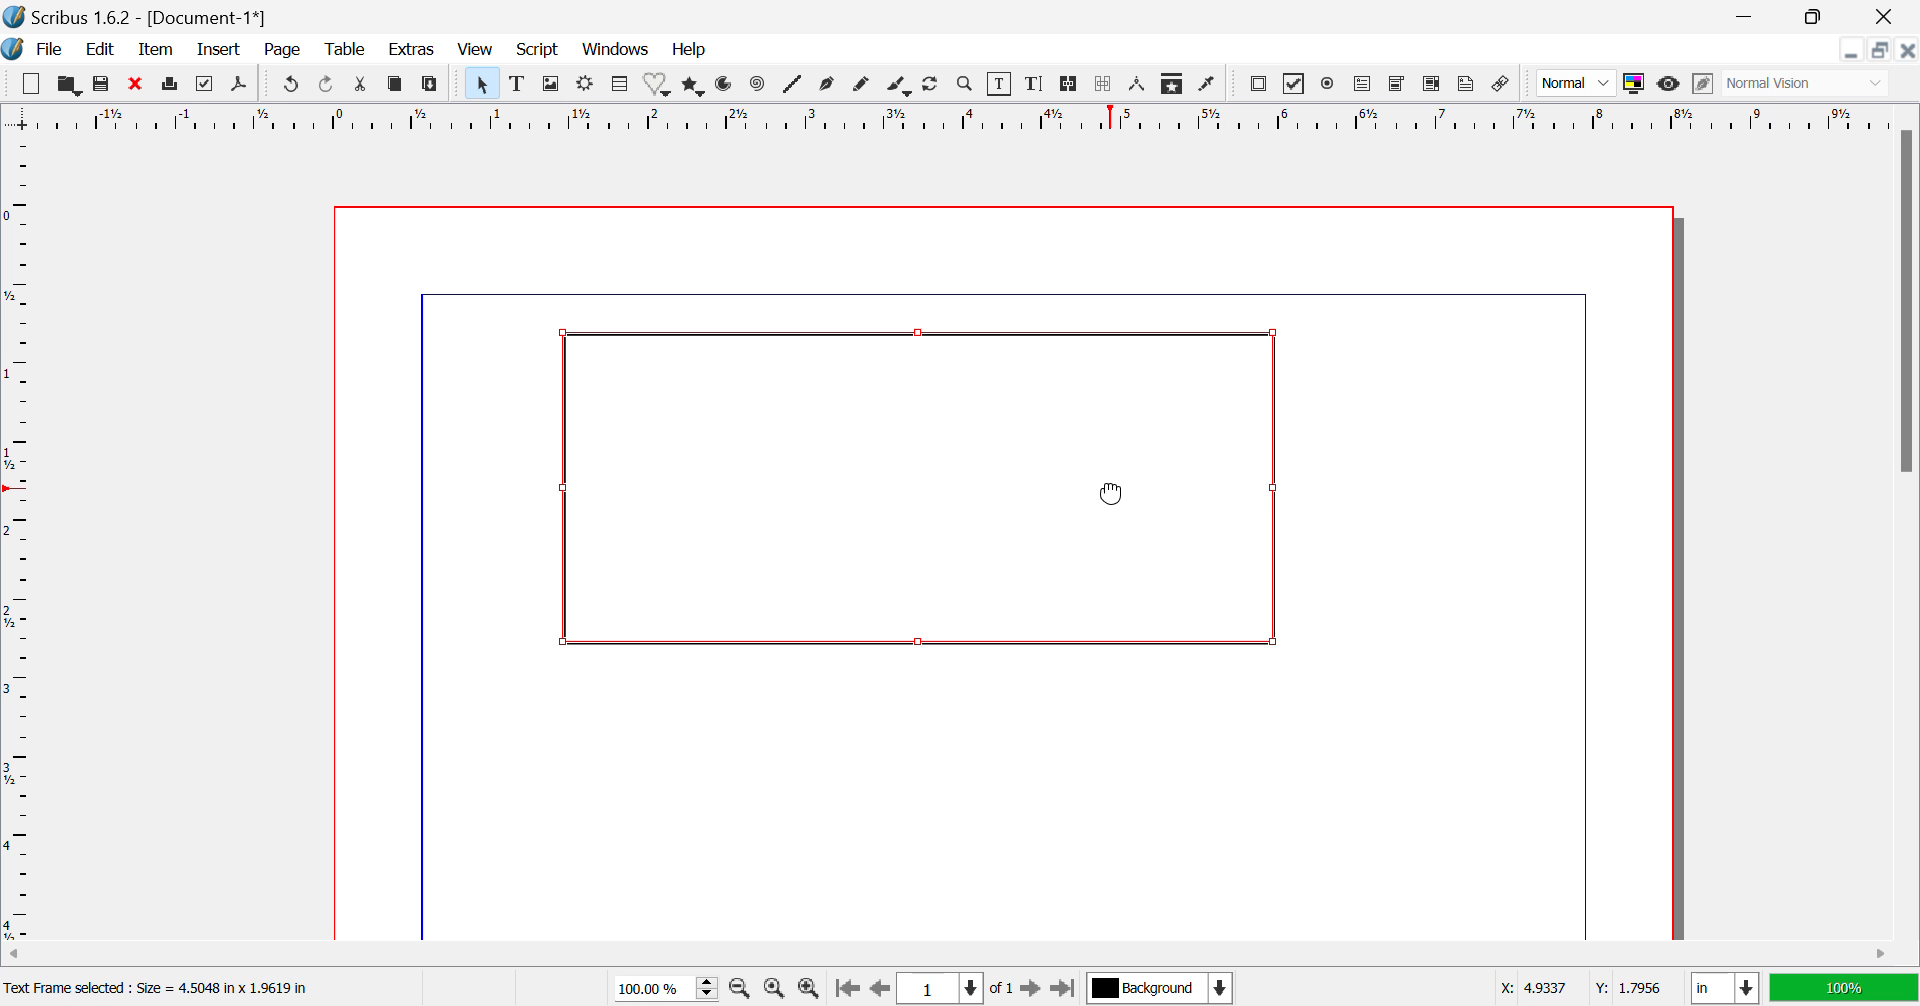 Image resolution: width=1920 pixels, height=1006 pixels. What do you see at coordinates (1103, 86) in the screenshot?
I see `Delink Text Frame` at bounding box center [1103, 86].